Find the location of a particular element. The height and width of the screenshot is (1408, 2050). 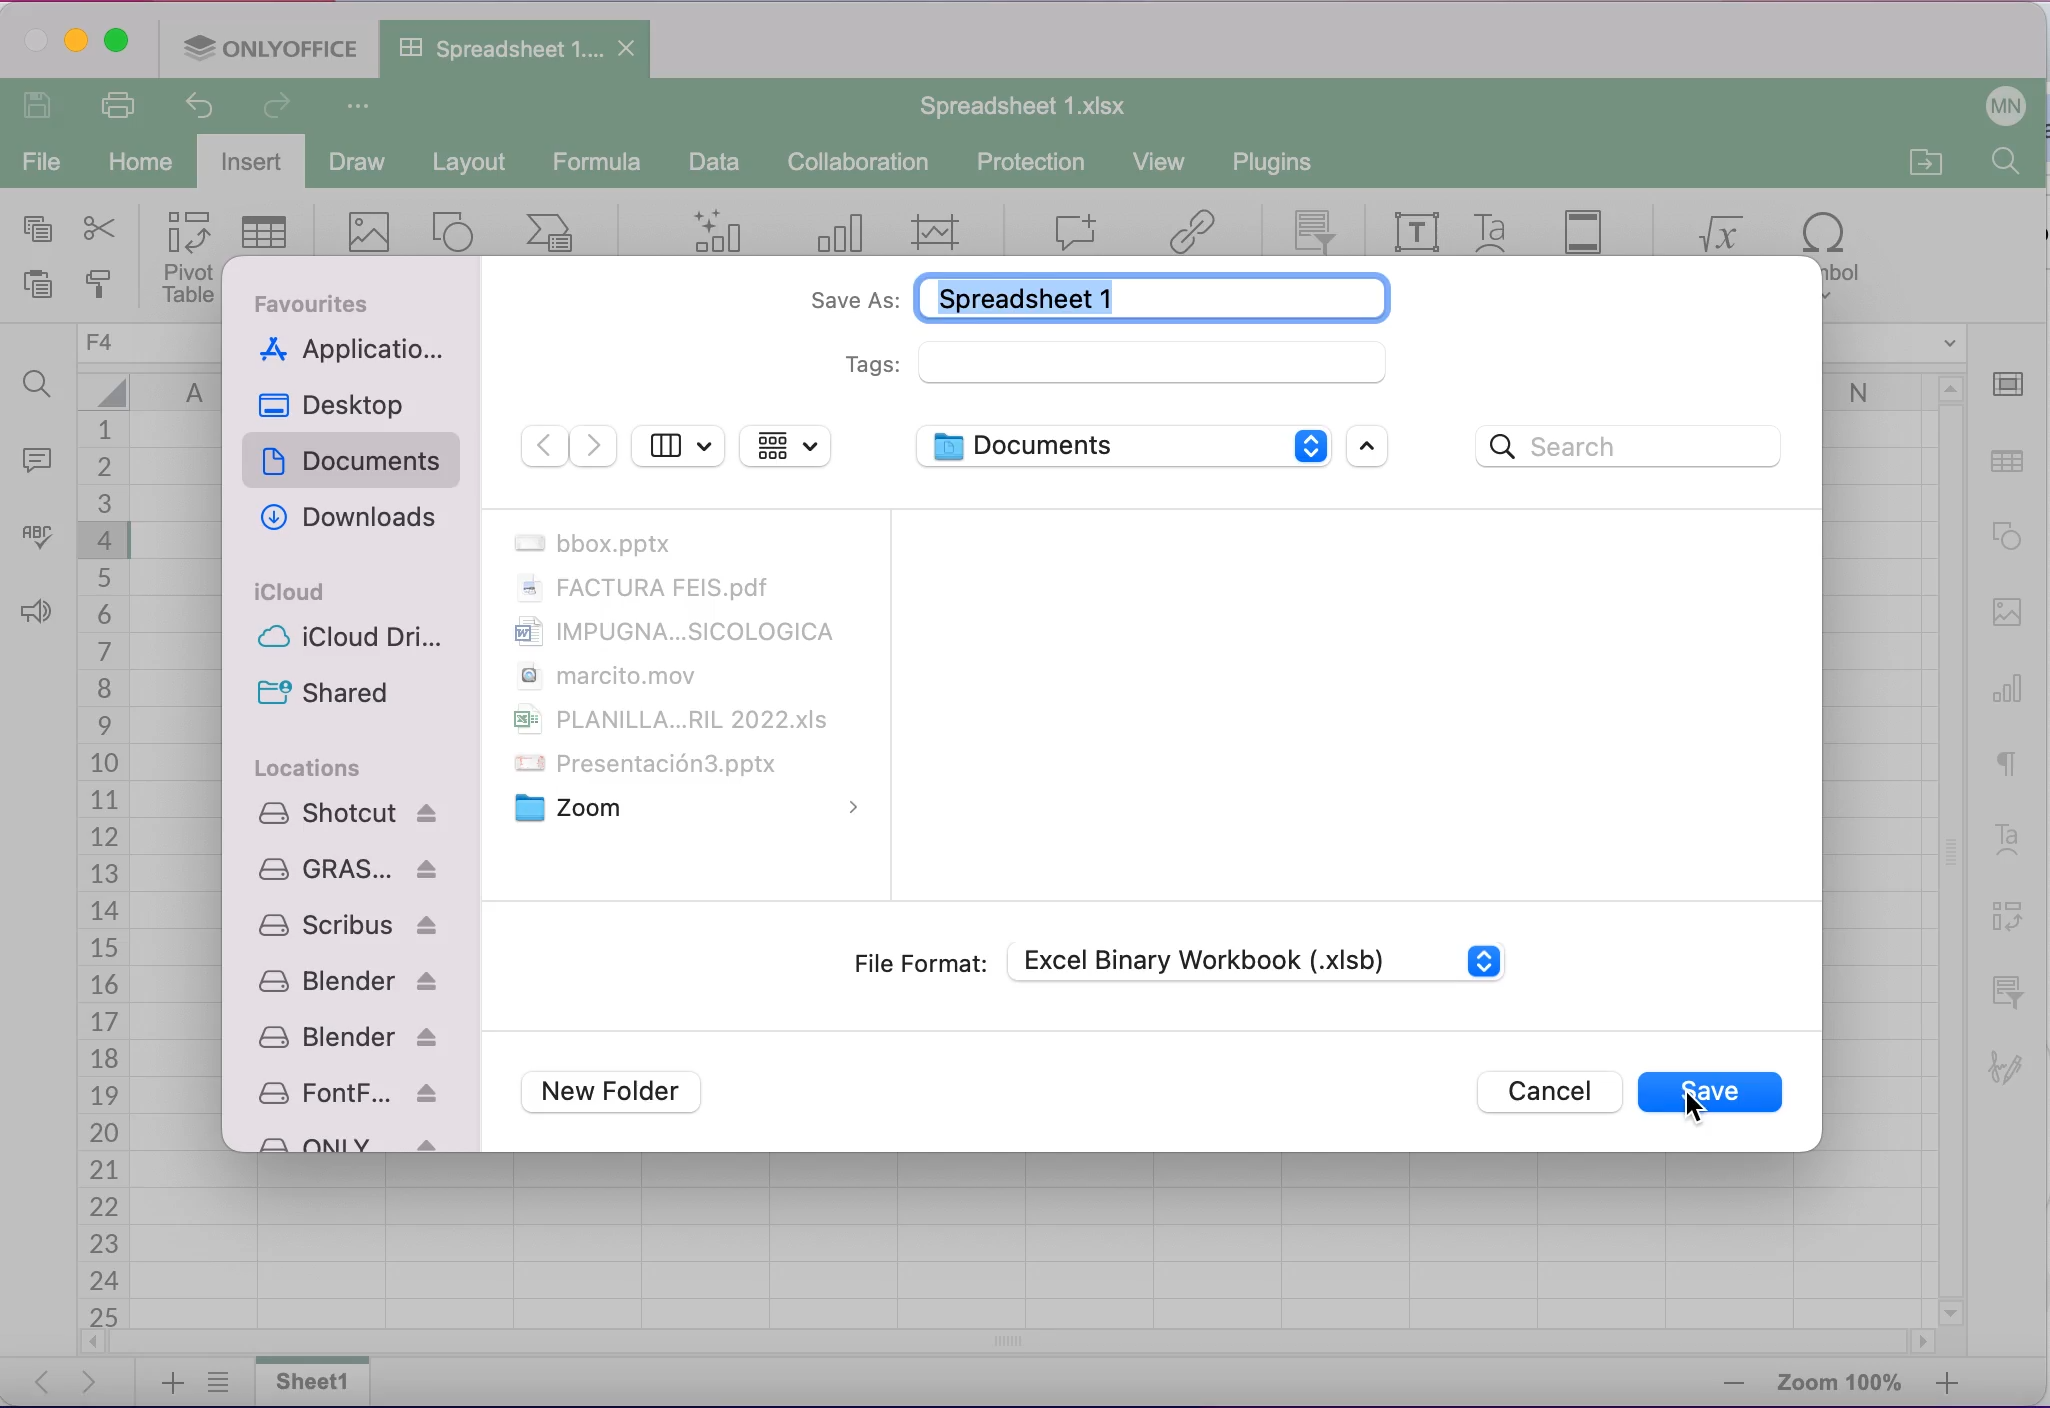

tags is located at coordinates (1119, 363).